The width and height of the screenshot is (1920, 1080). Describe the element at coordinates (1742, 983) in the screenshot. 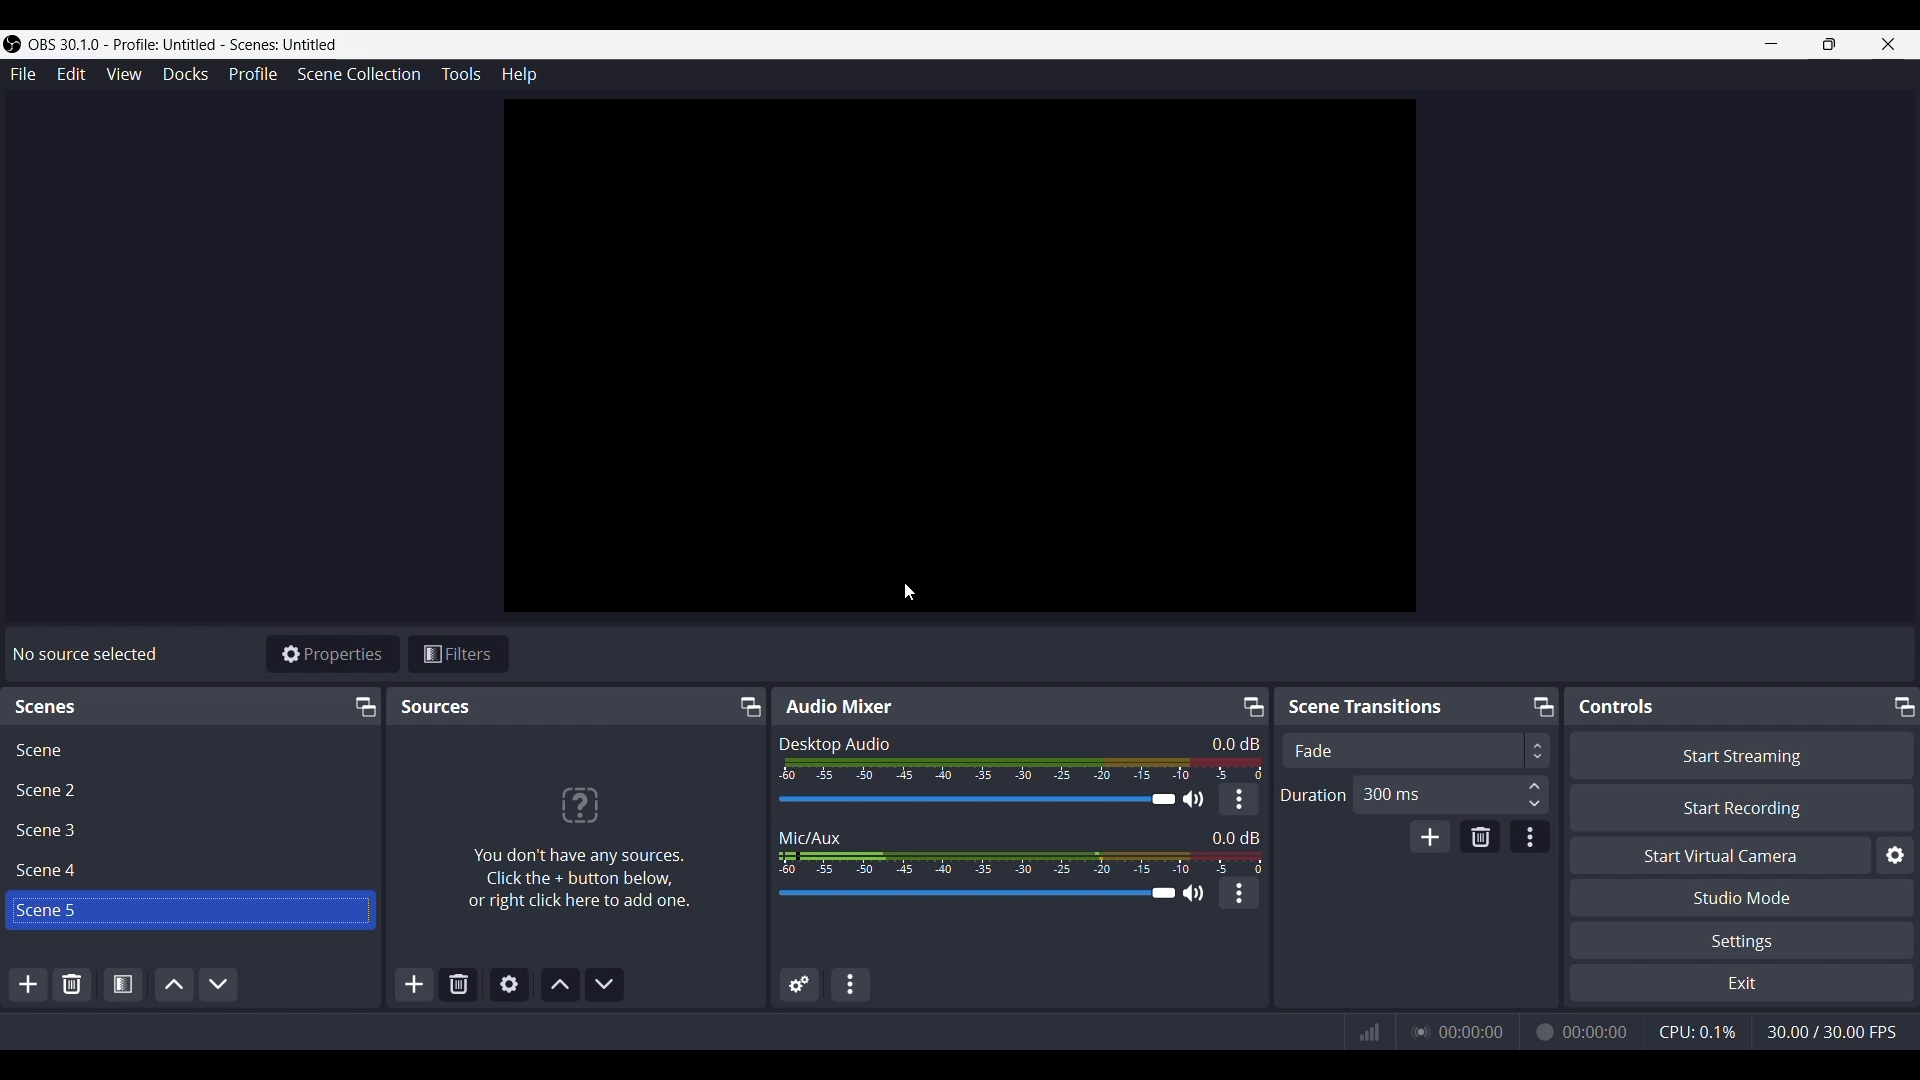

I see `Exit` at that location.